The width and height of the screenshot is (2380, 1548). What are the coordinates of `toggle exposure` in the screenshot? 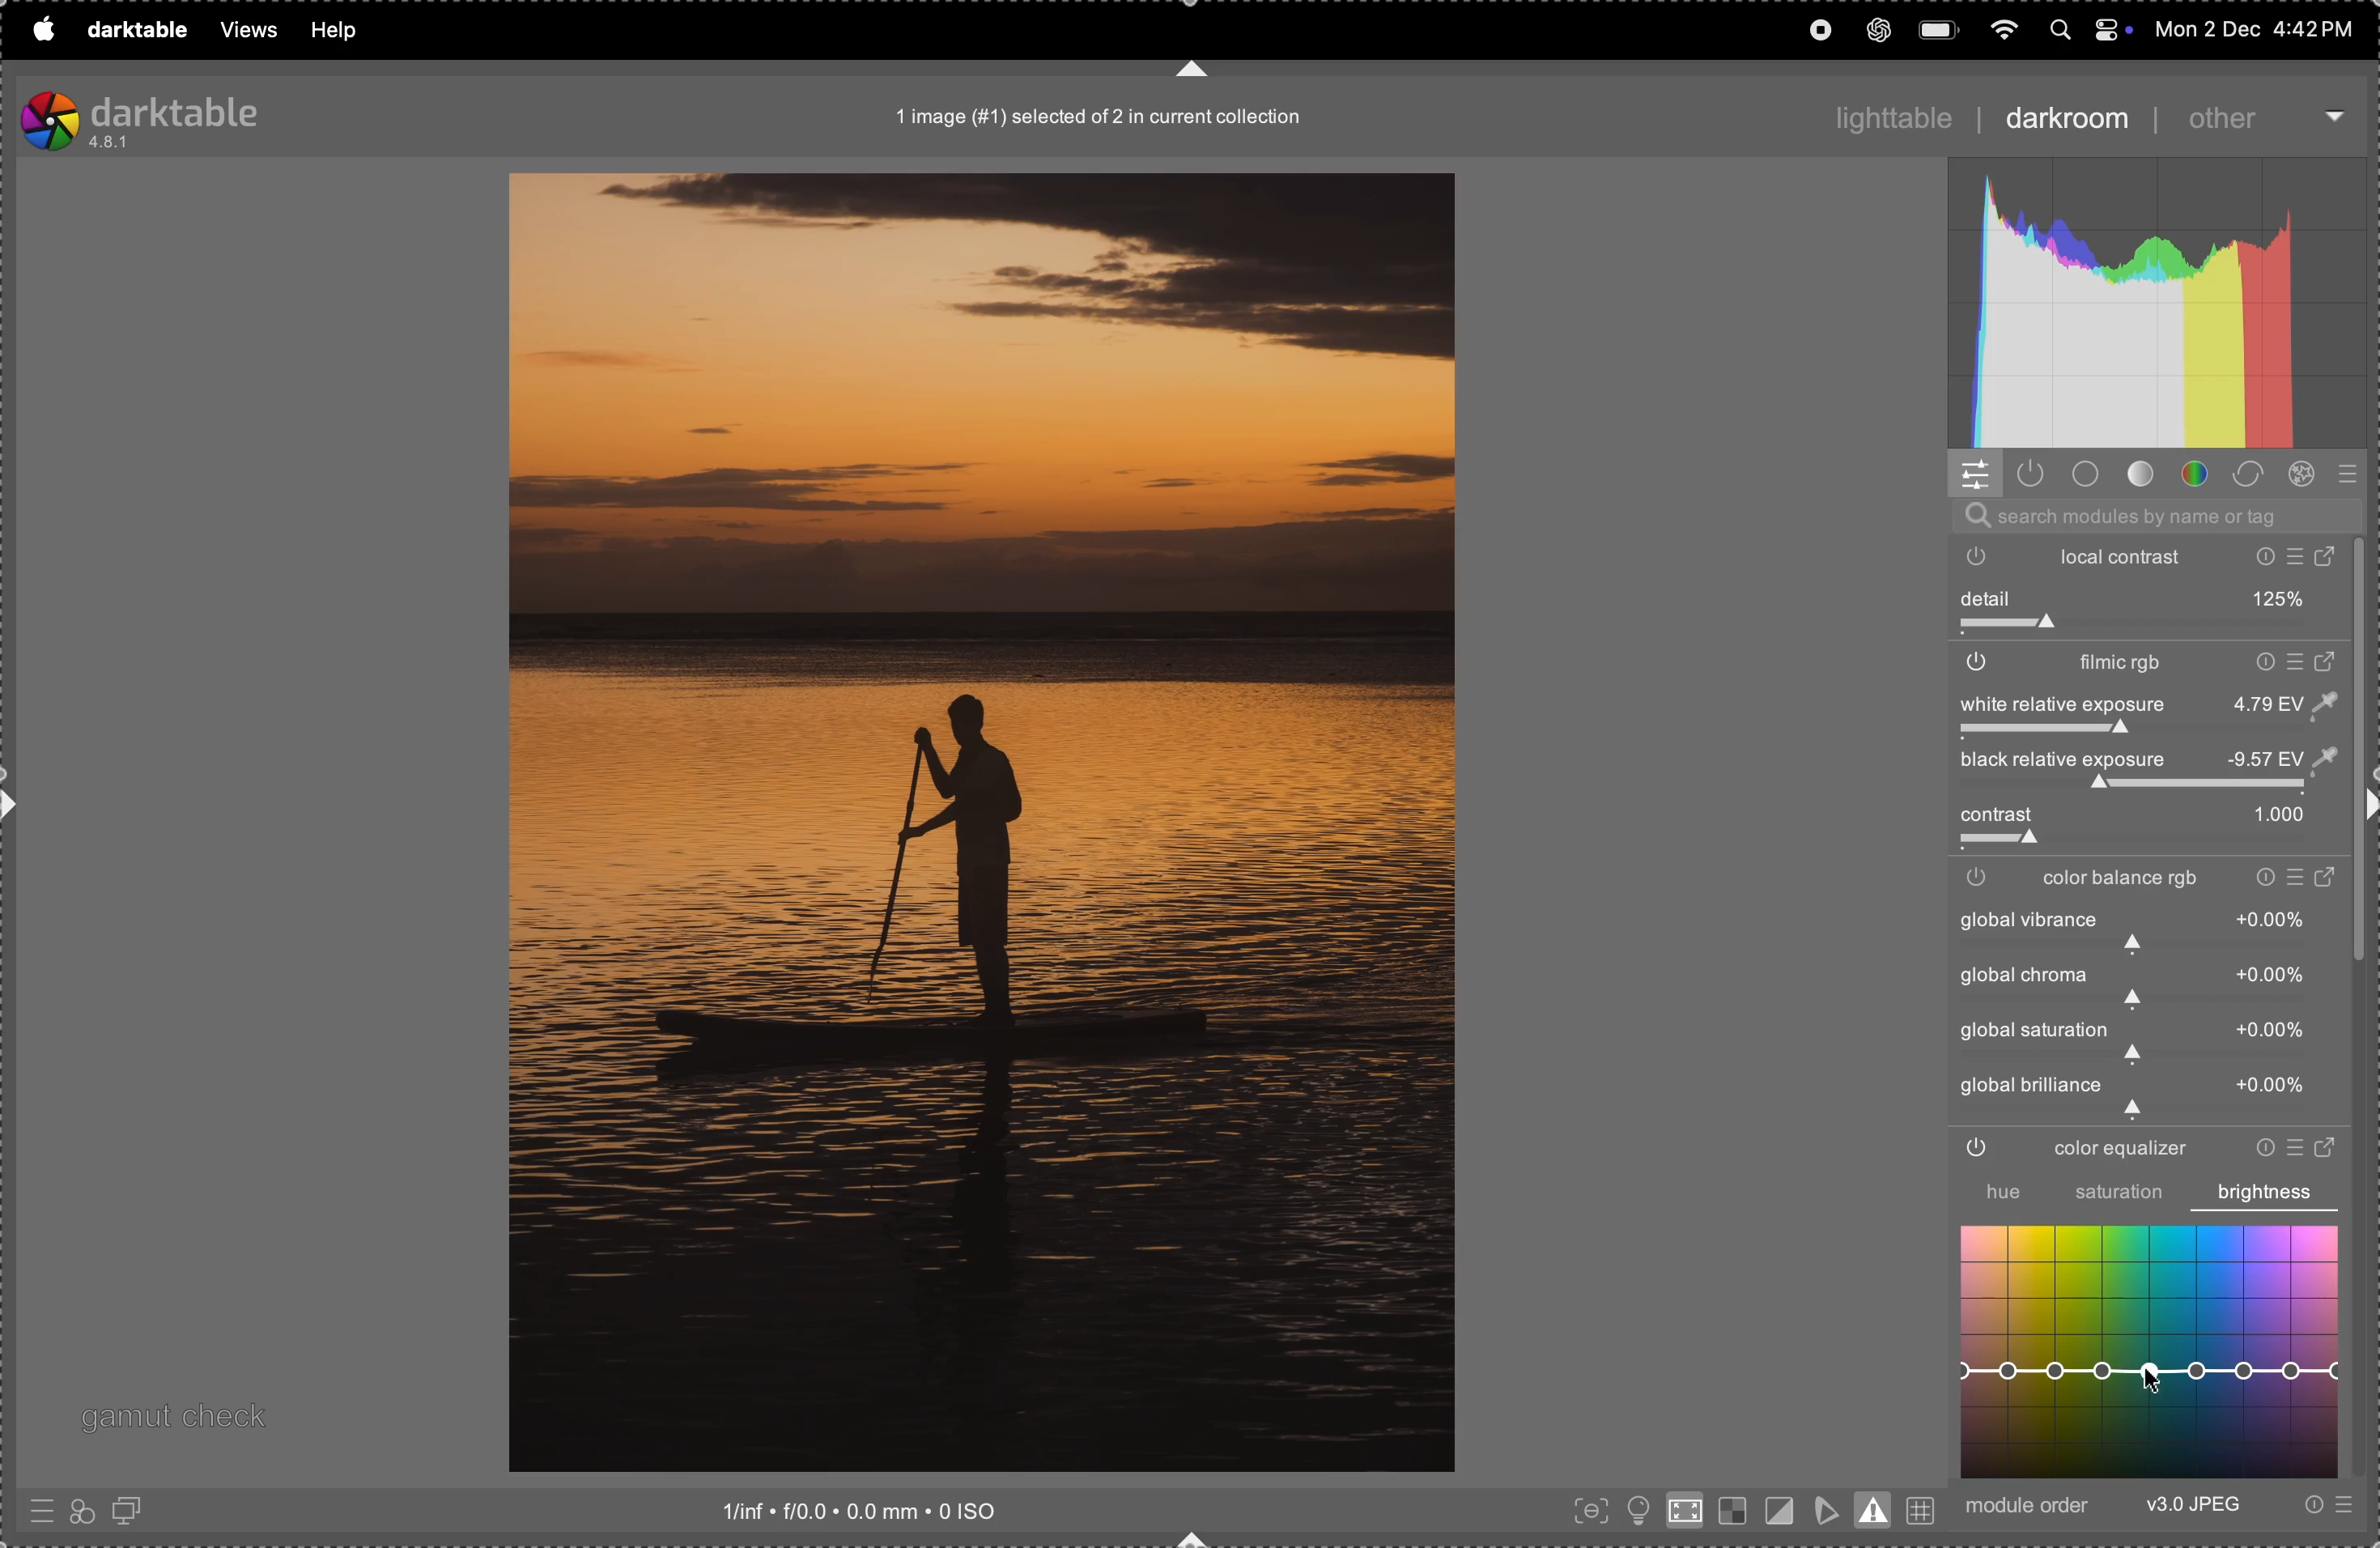 It's located at (1991, 732).